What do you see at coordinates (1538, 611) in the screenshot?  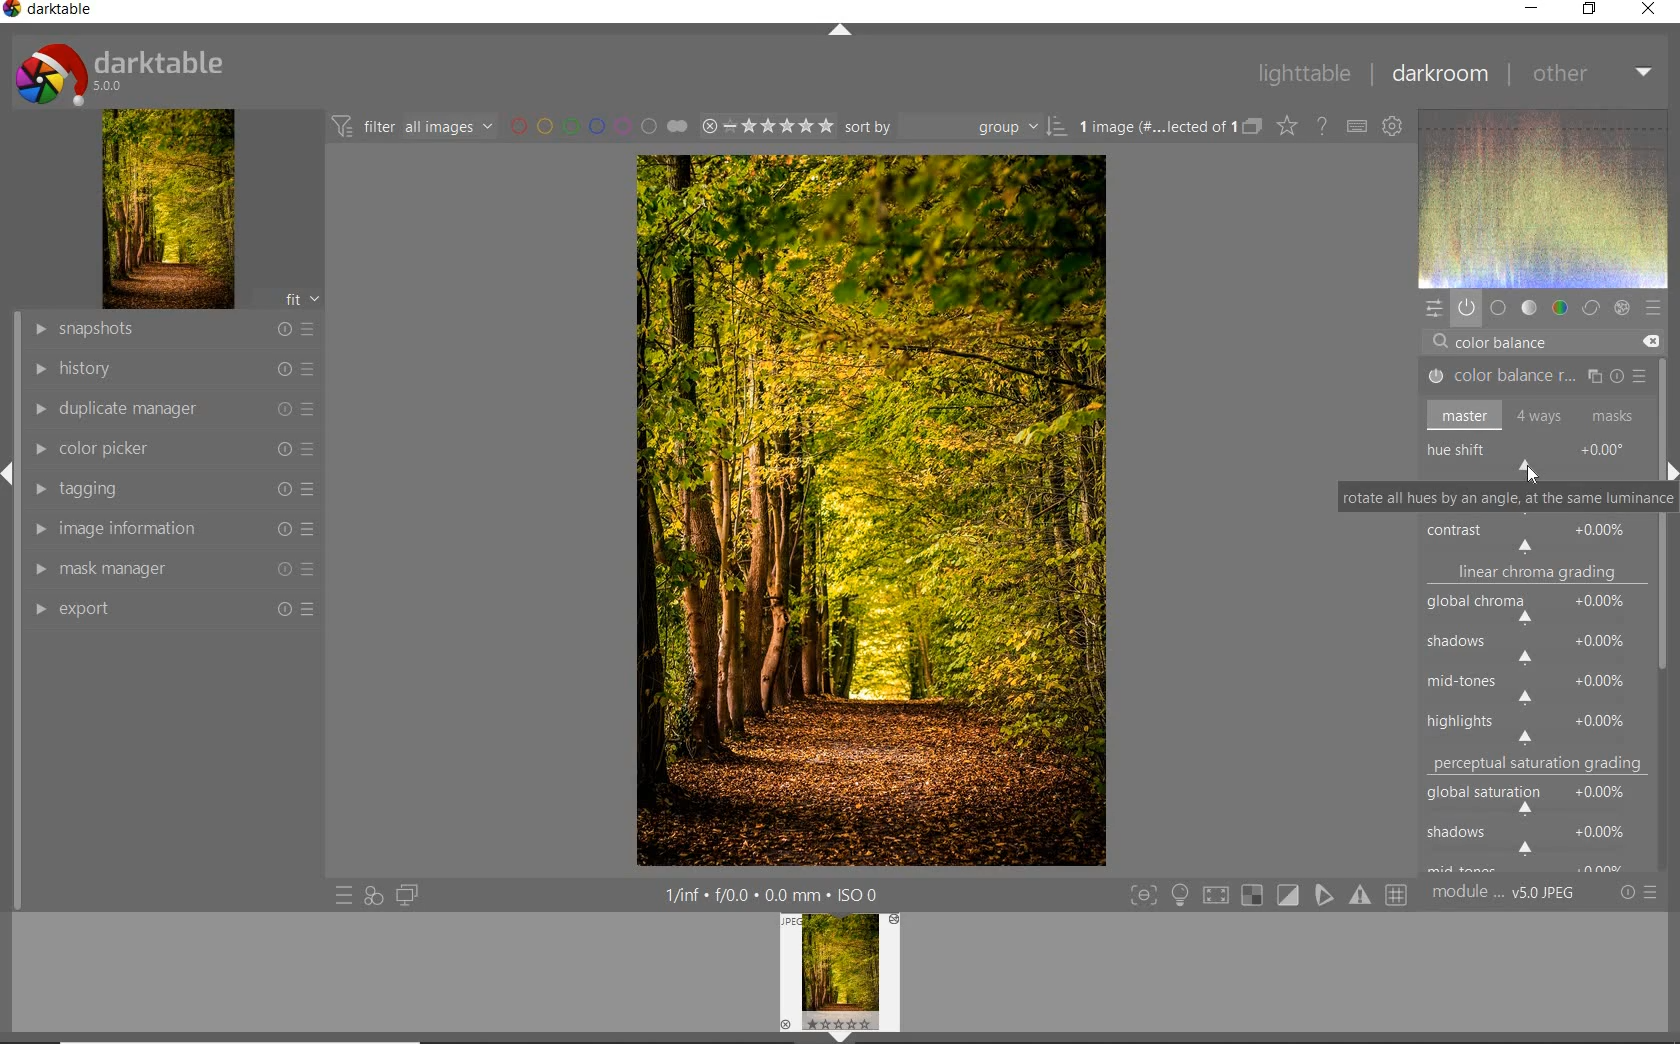 I see `global chroma` at bounding box center [1538, 611].